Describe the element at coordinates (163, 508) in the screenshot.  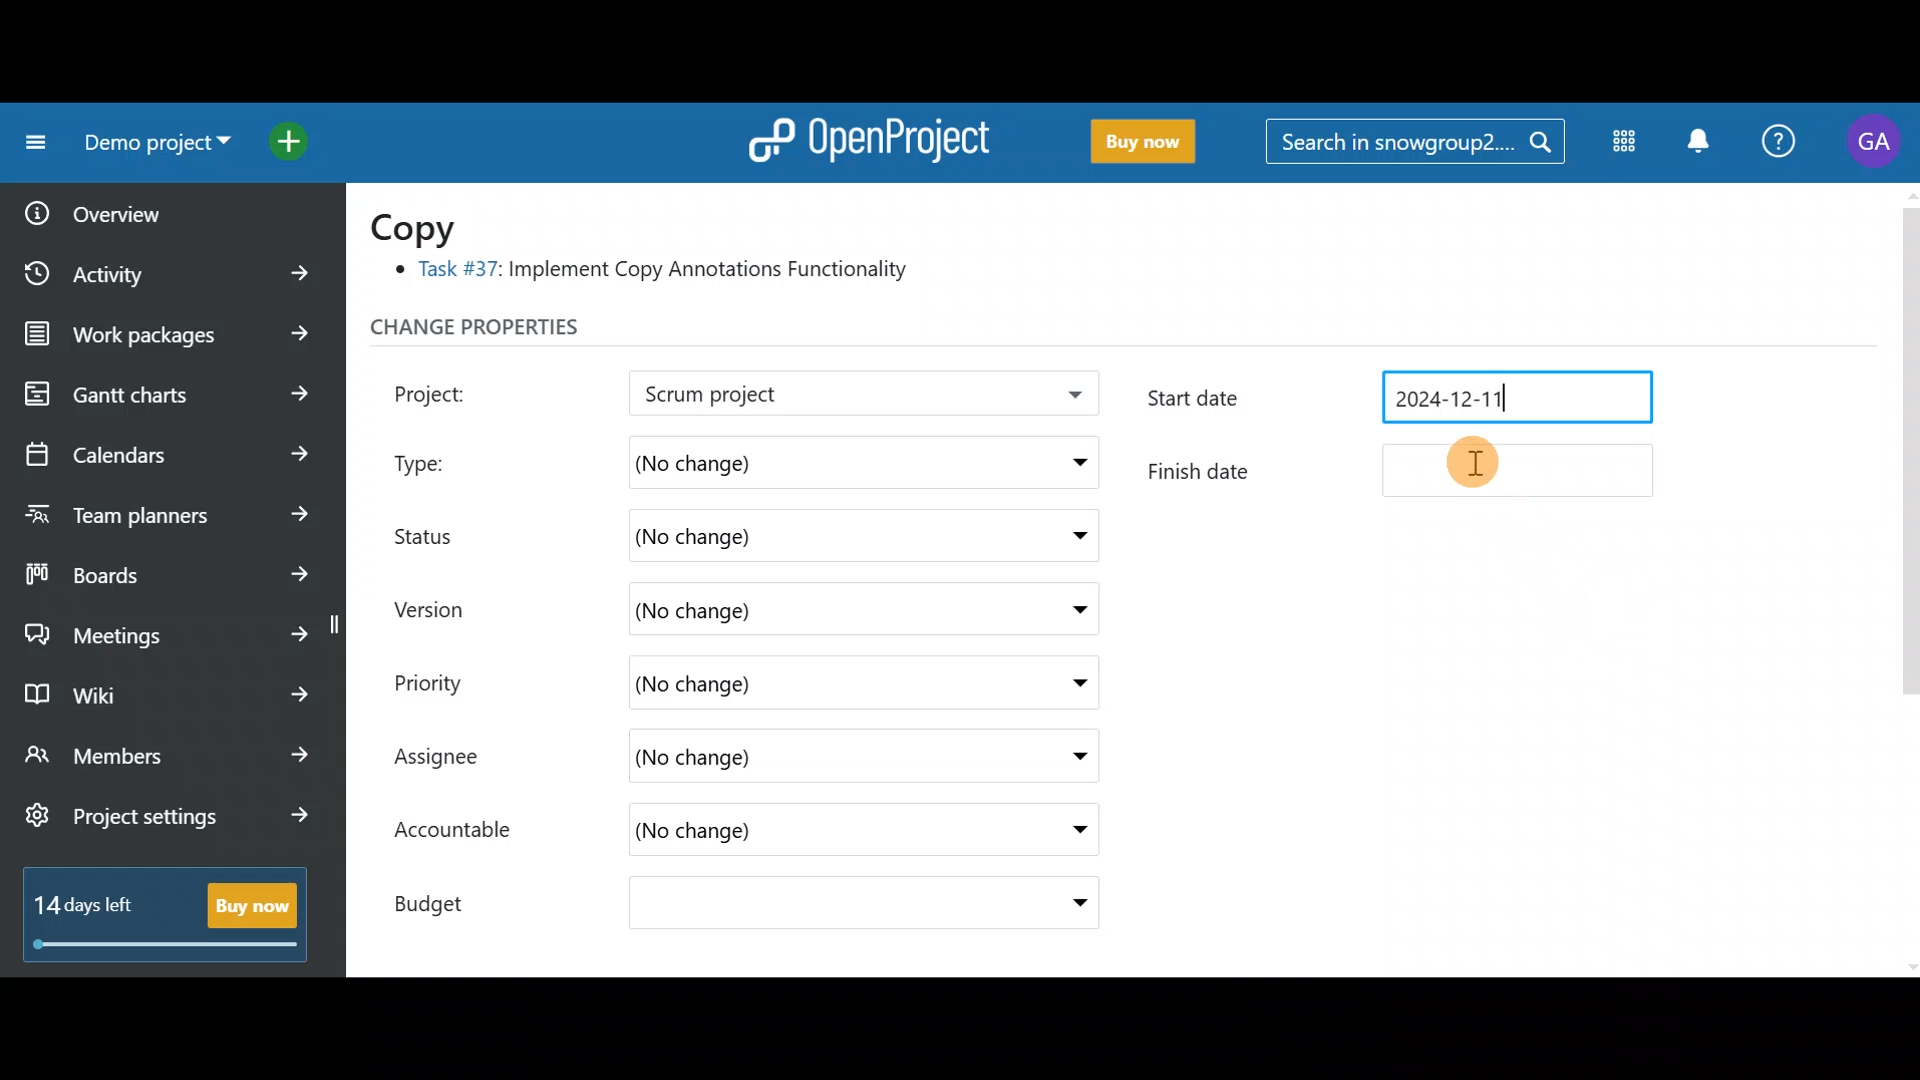
I see `Team planners` at that location.